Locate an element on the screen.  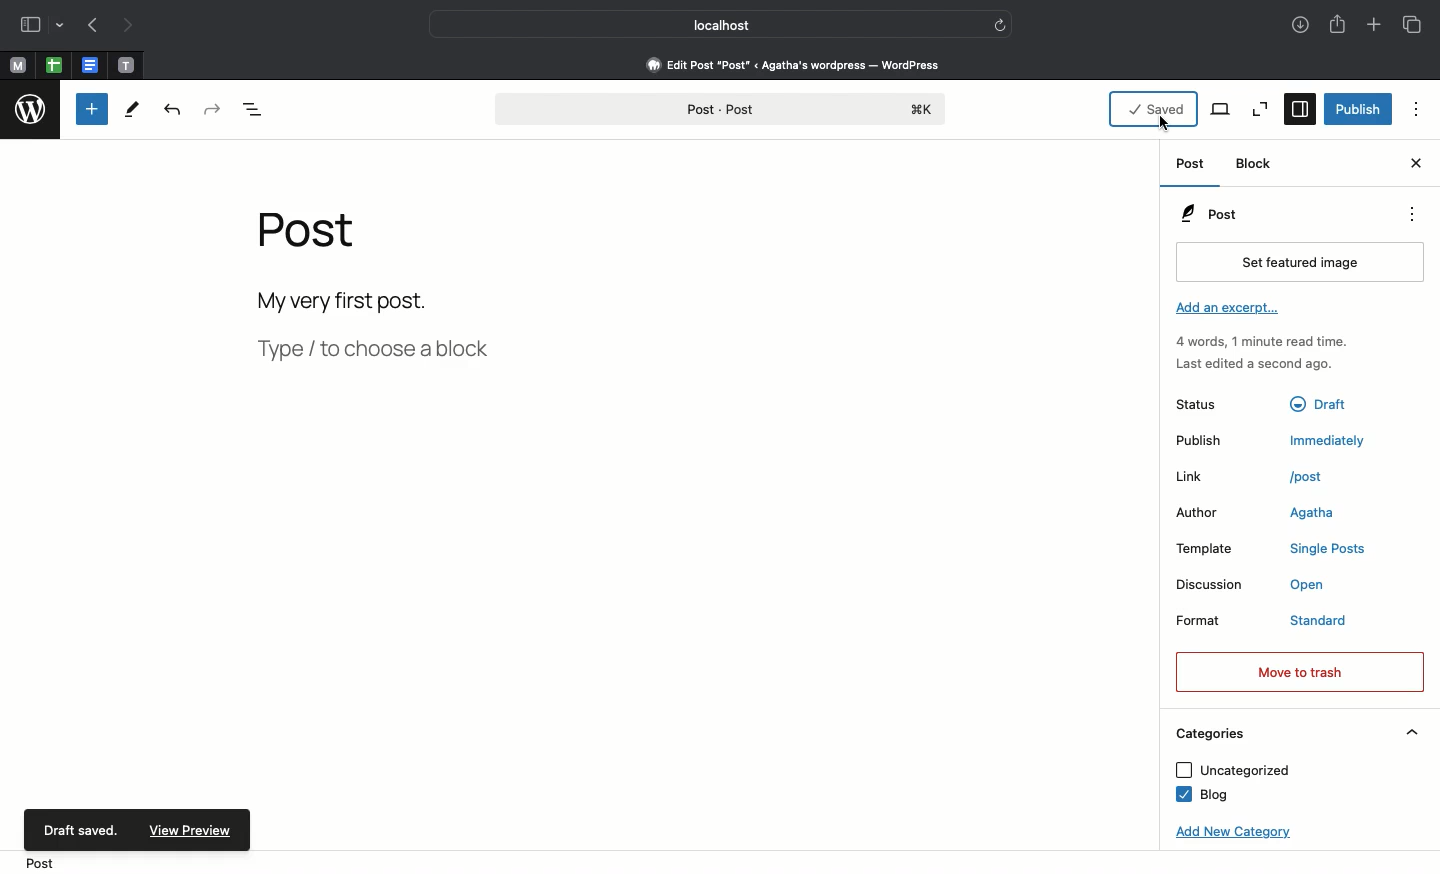
View preview is located at coordinates (196, 830).